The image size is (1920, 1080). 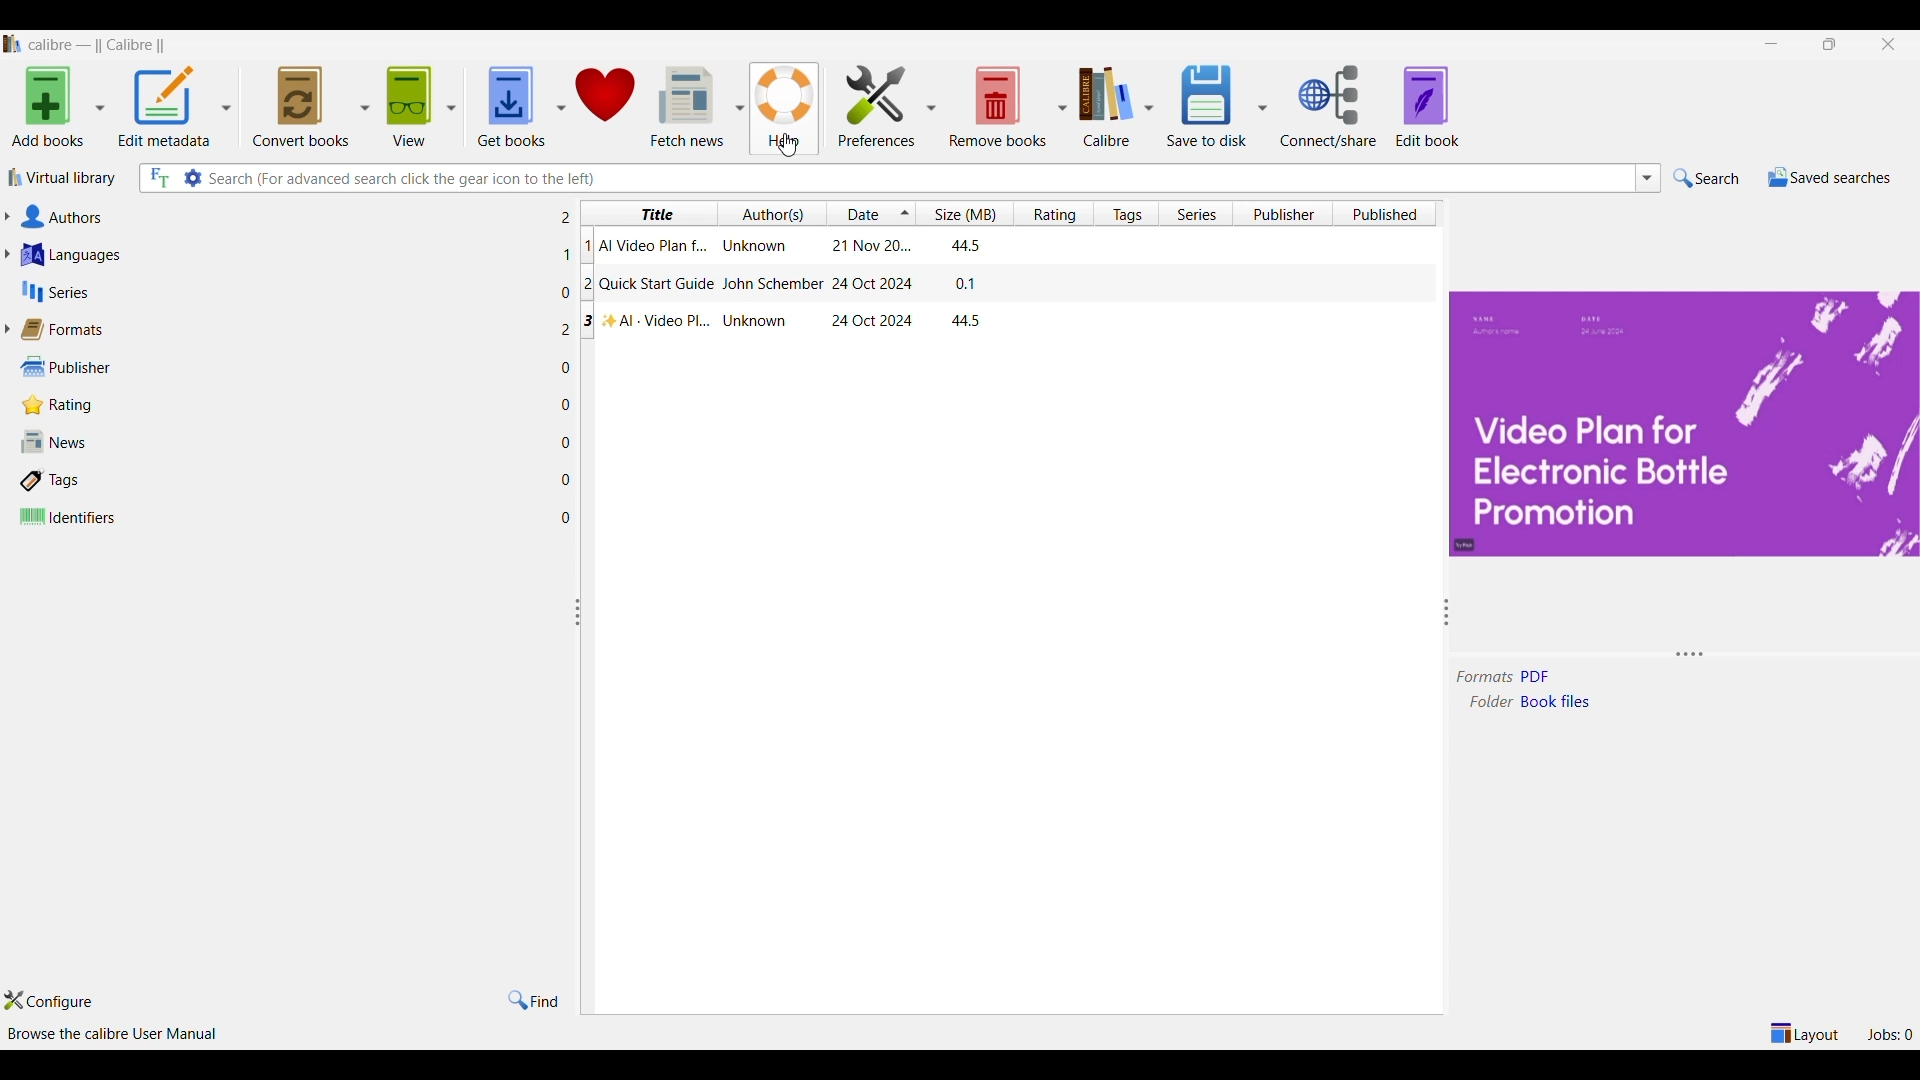 I want to click on Fetch news, so click(x=687, y=107).